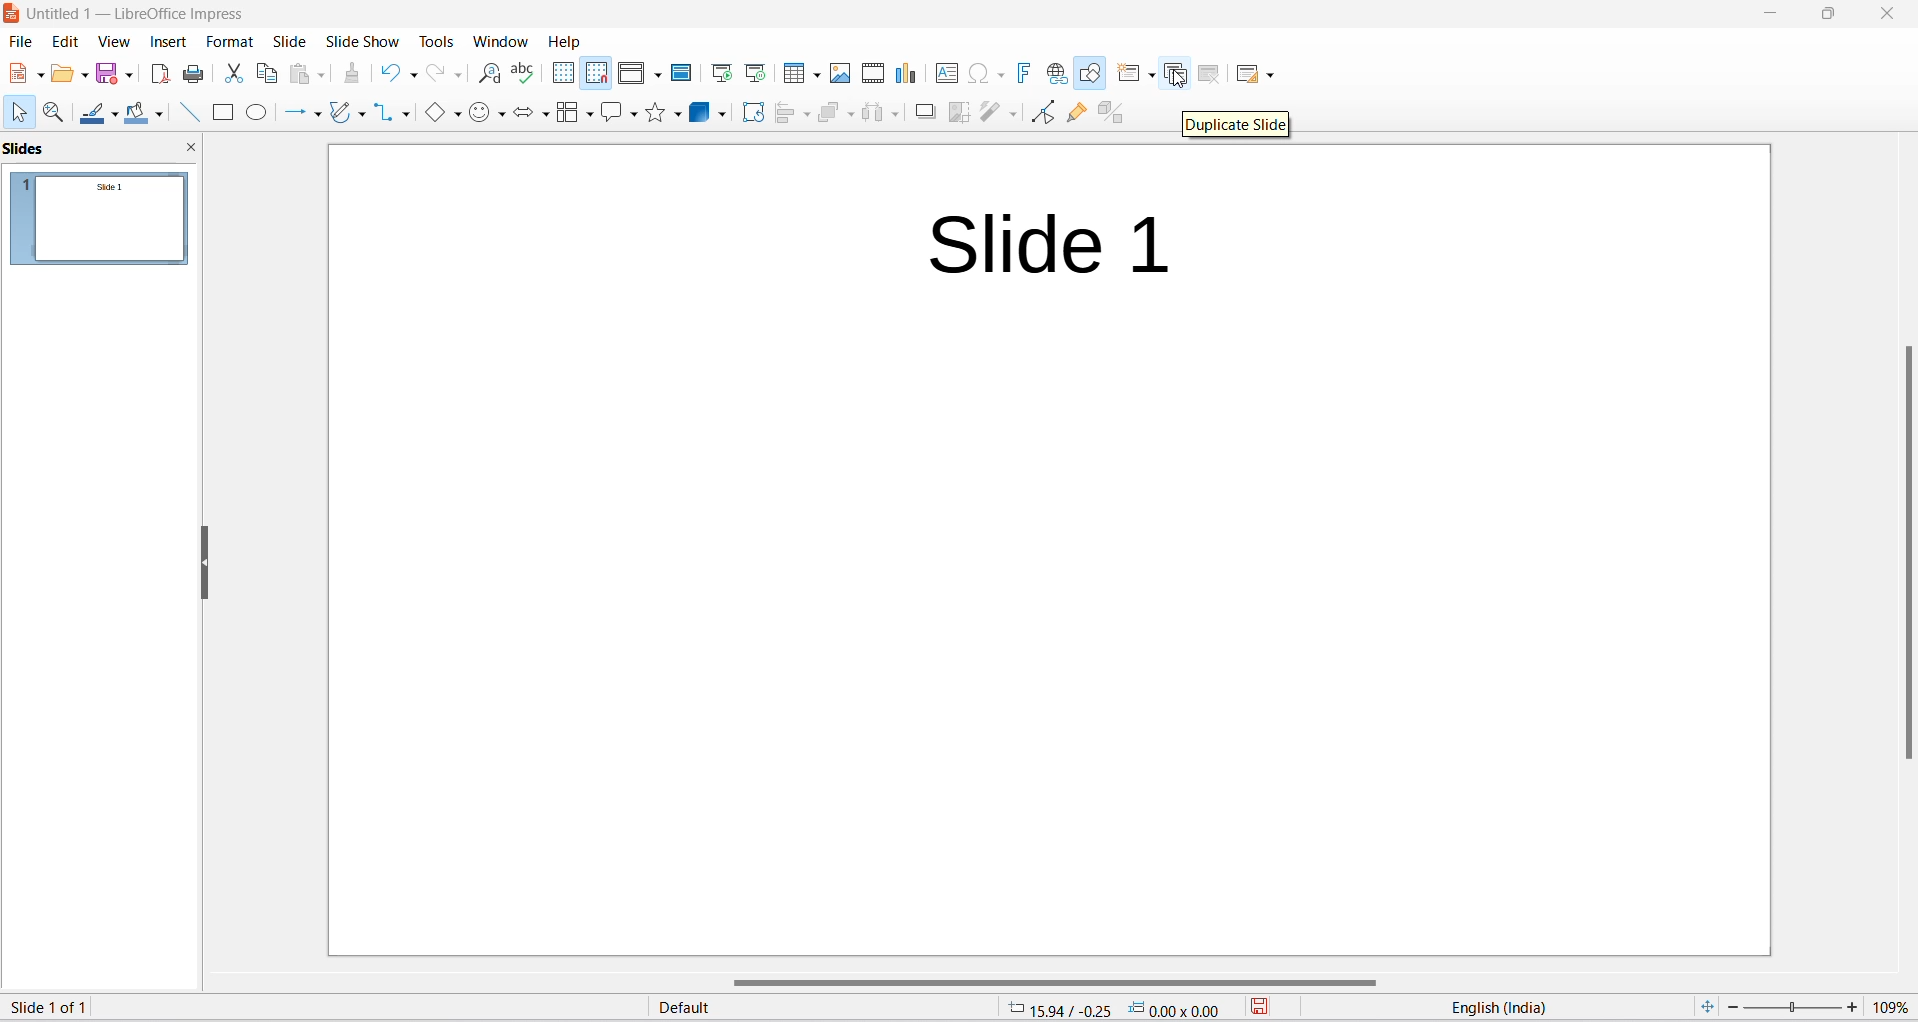  What do you see at coordinates (955, 116) in the screenshot?
I see `Crop image` at bounding box center [955, 116].